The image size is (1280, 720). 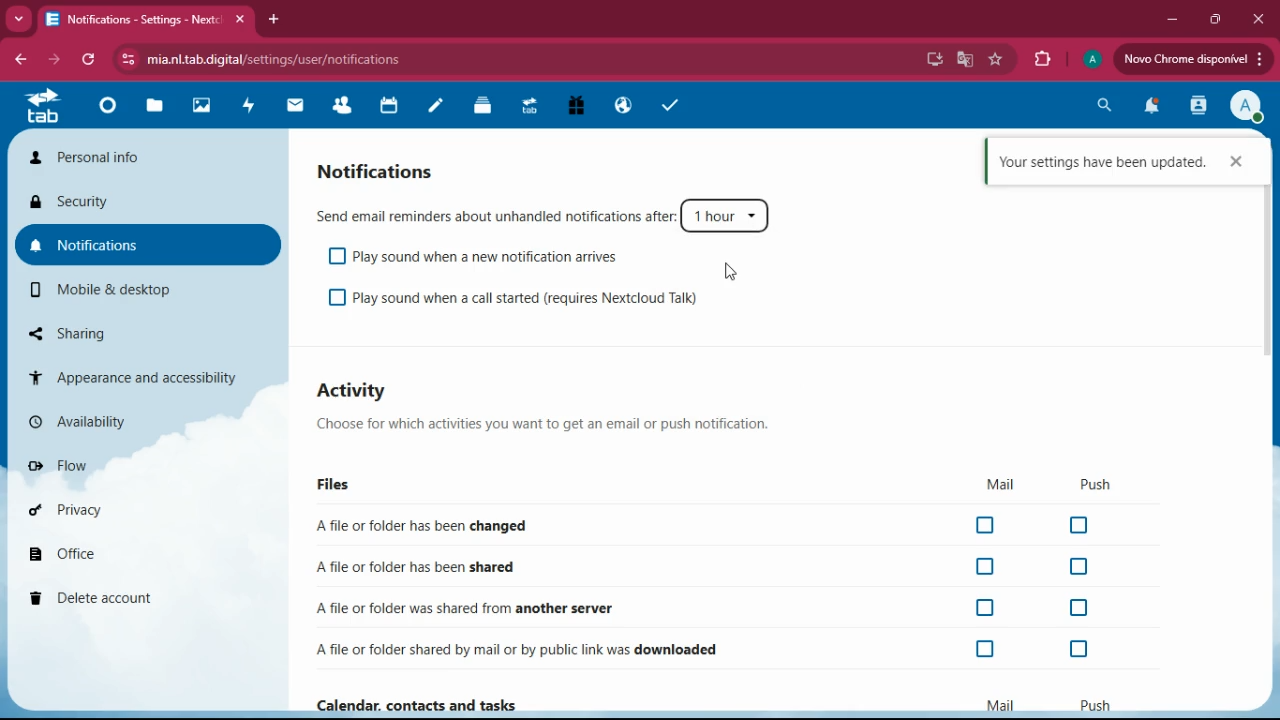 I want to click on tab, so click(x=530, y=109).